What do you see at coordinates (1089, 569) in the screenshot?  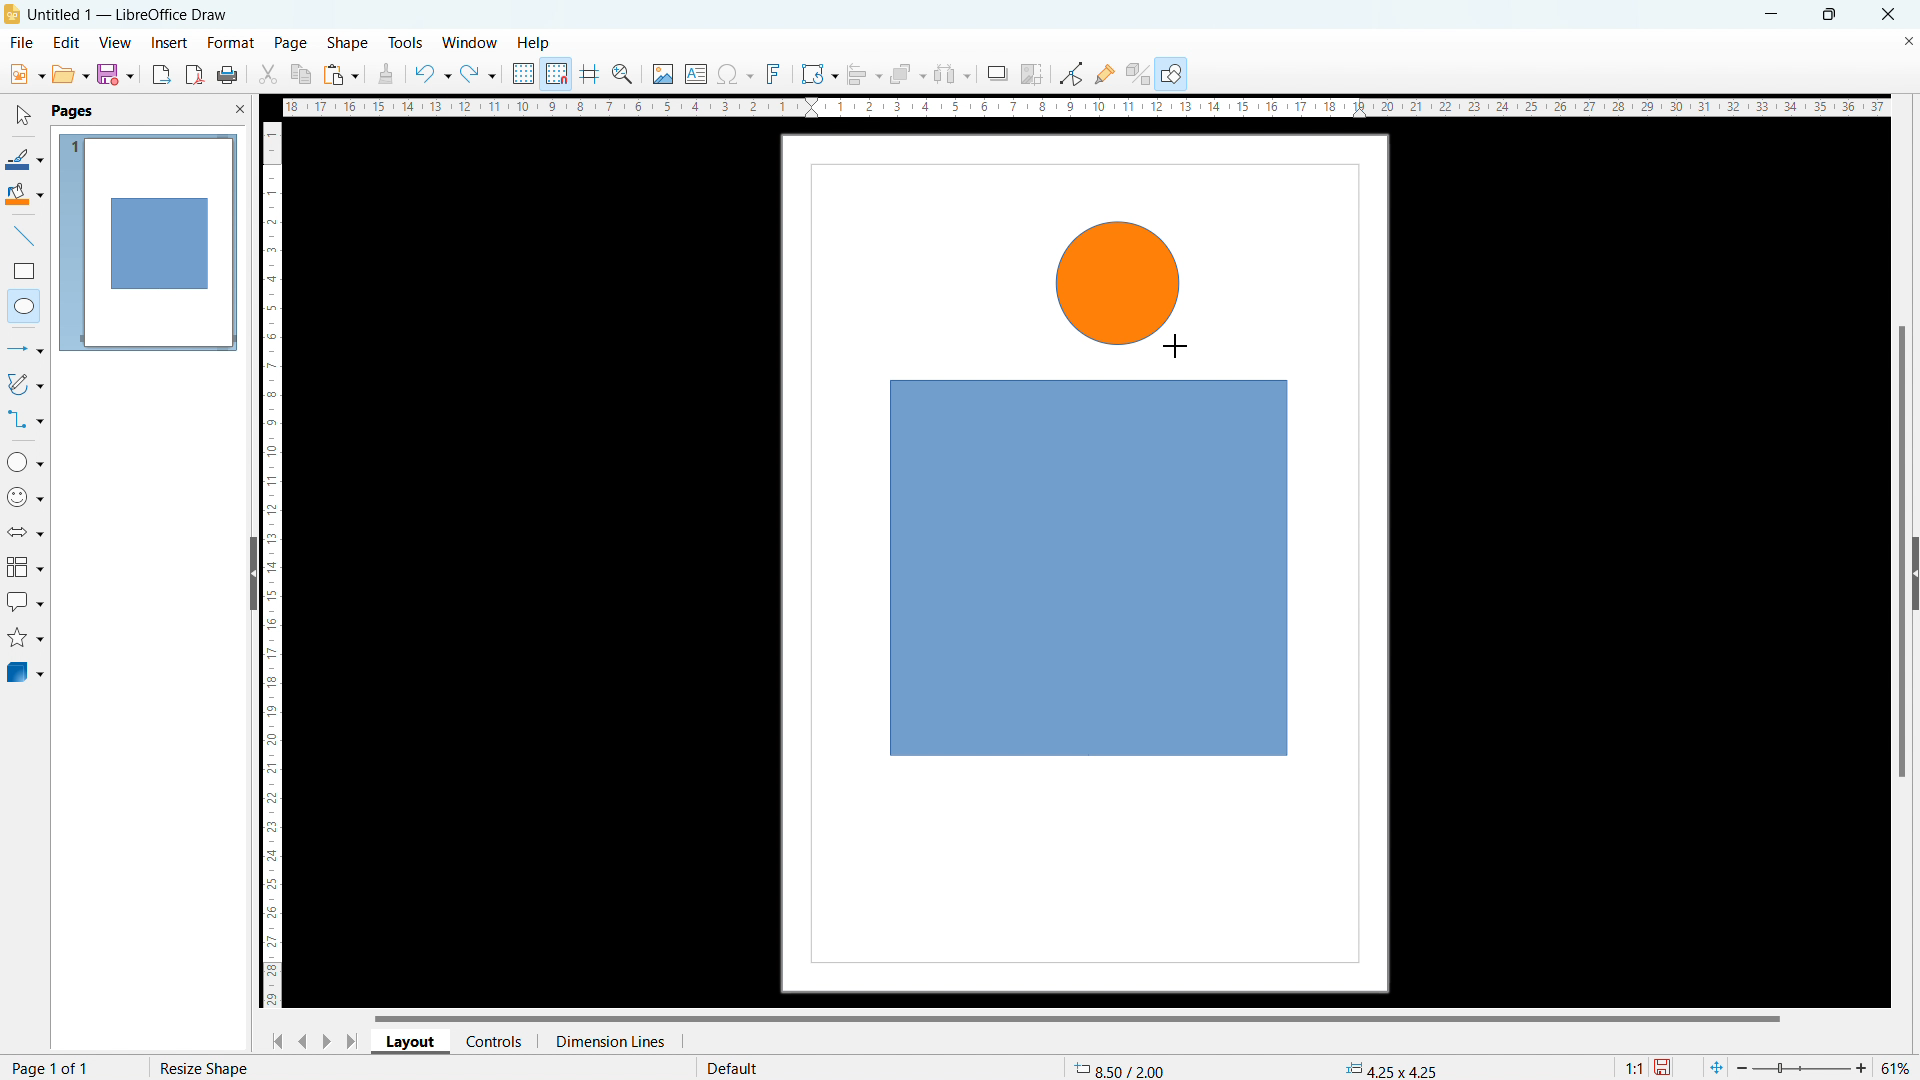 I see `object 1` at bounding box center [1089, 569].